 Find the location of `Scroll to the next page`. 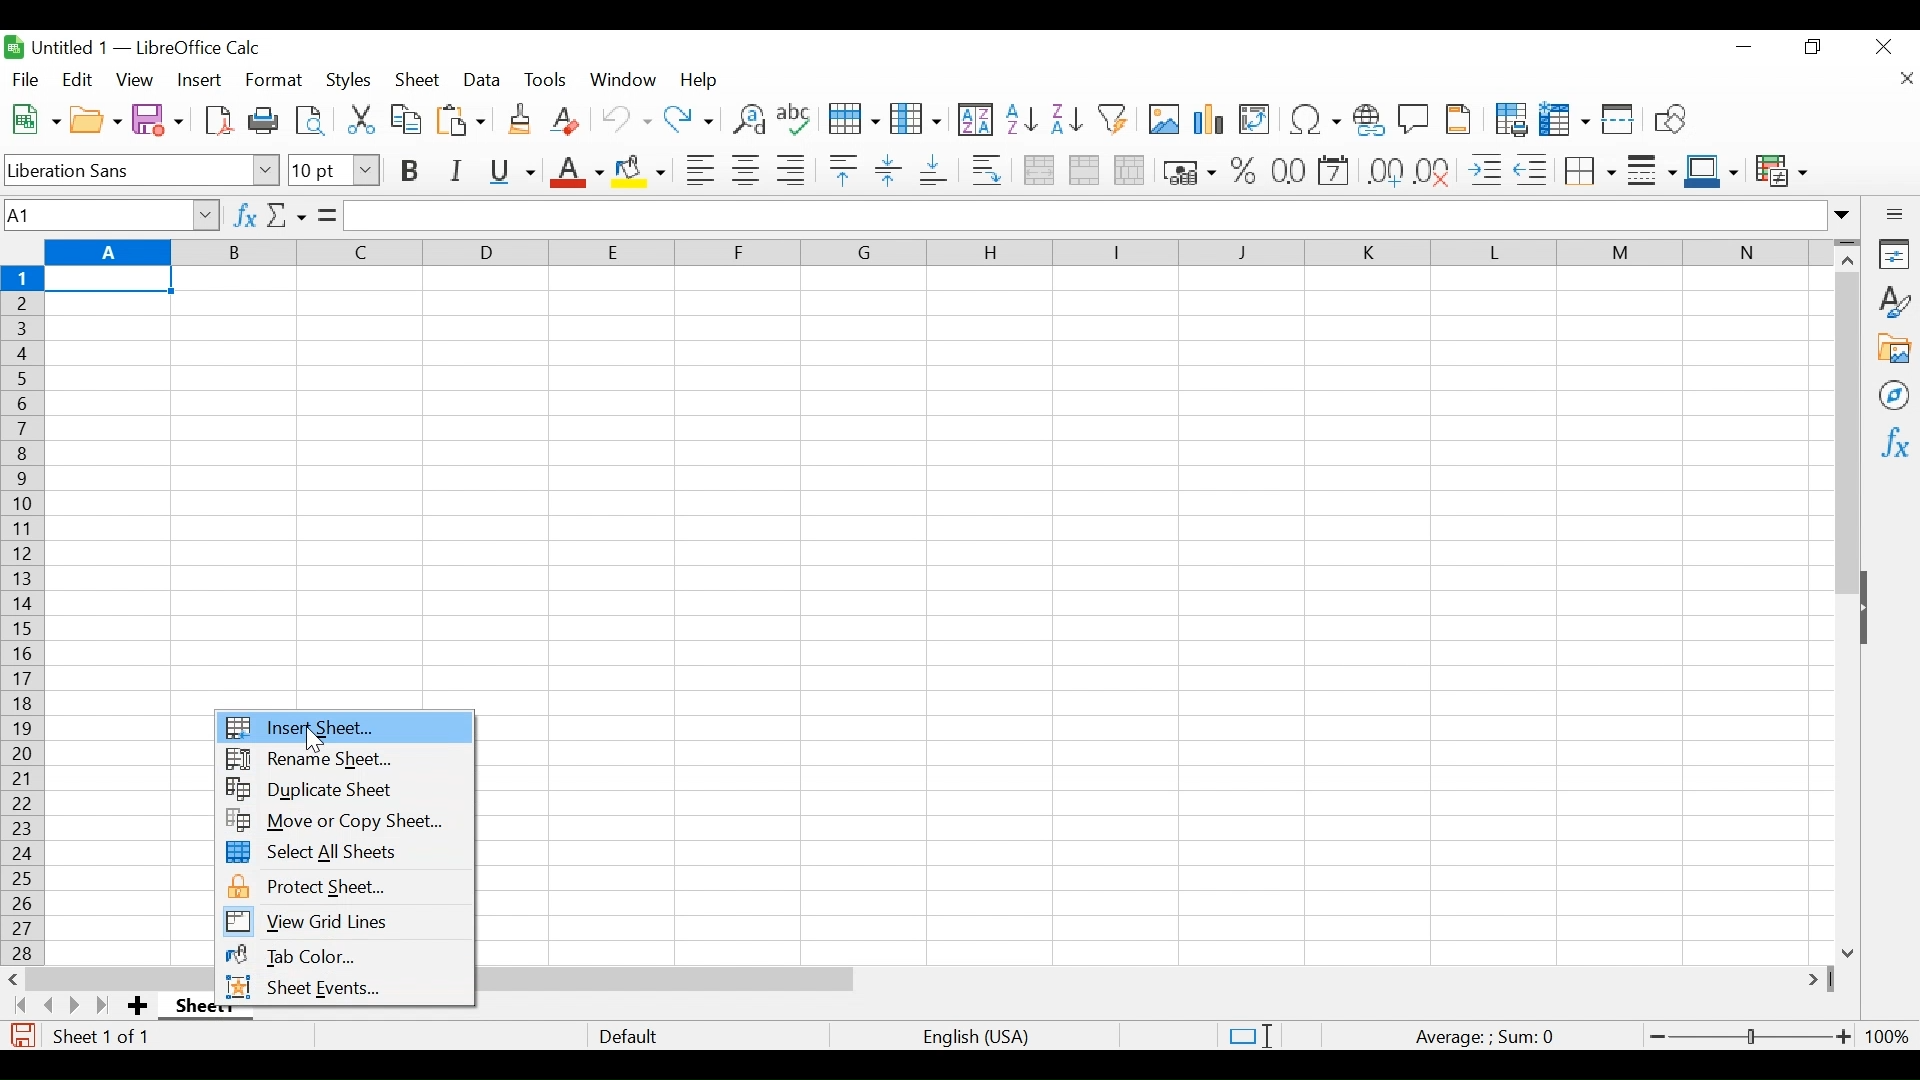

Scroll to the next page is located at coordinates (79, 1005).